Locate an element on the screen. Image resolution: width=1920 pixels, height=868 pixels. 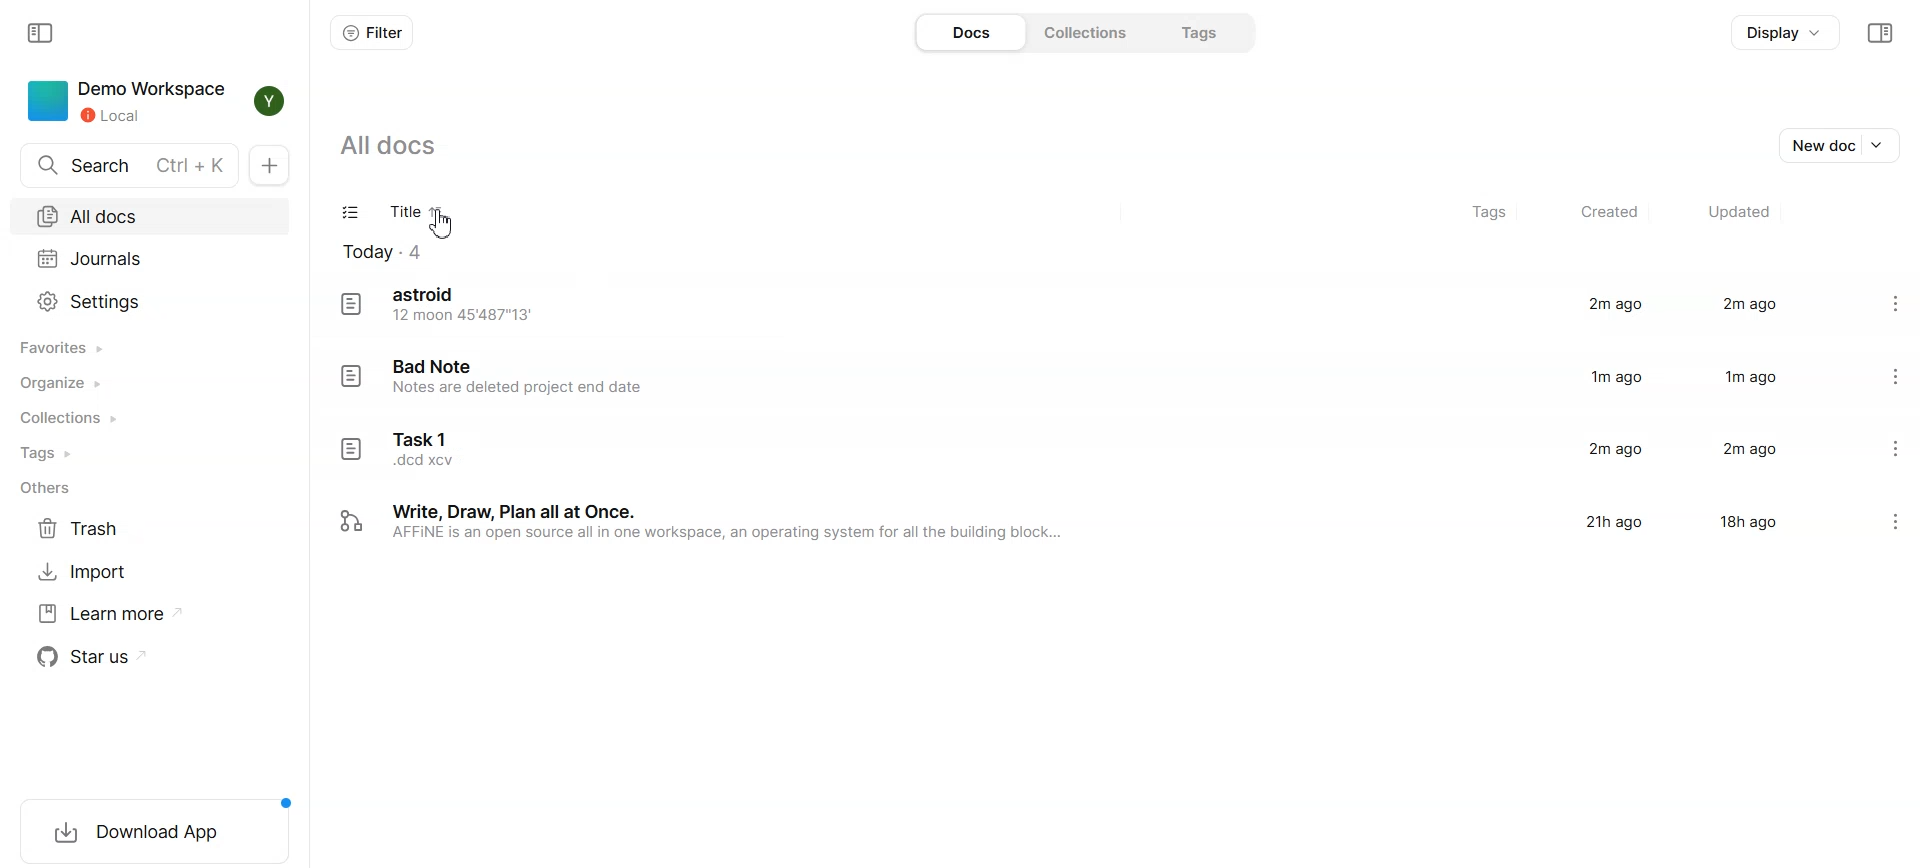
AFFINE is an open source all in one workspace, an operating system for all the building block... is located at coordinates (731, 535).